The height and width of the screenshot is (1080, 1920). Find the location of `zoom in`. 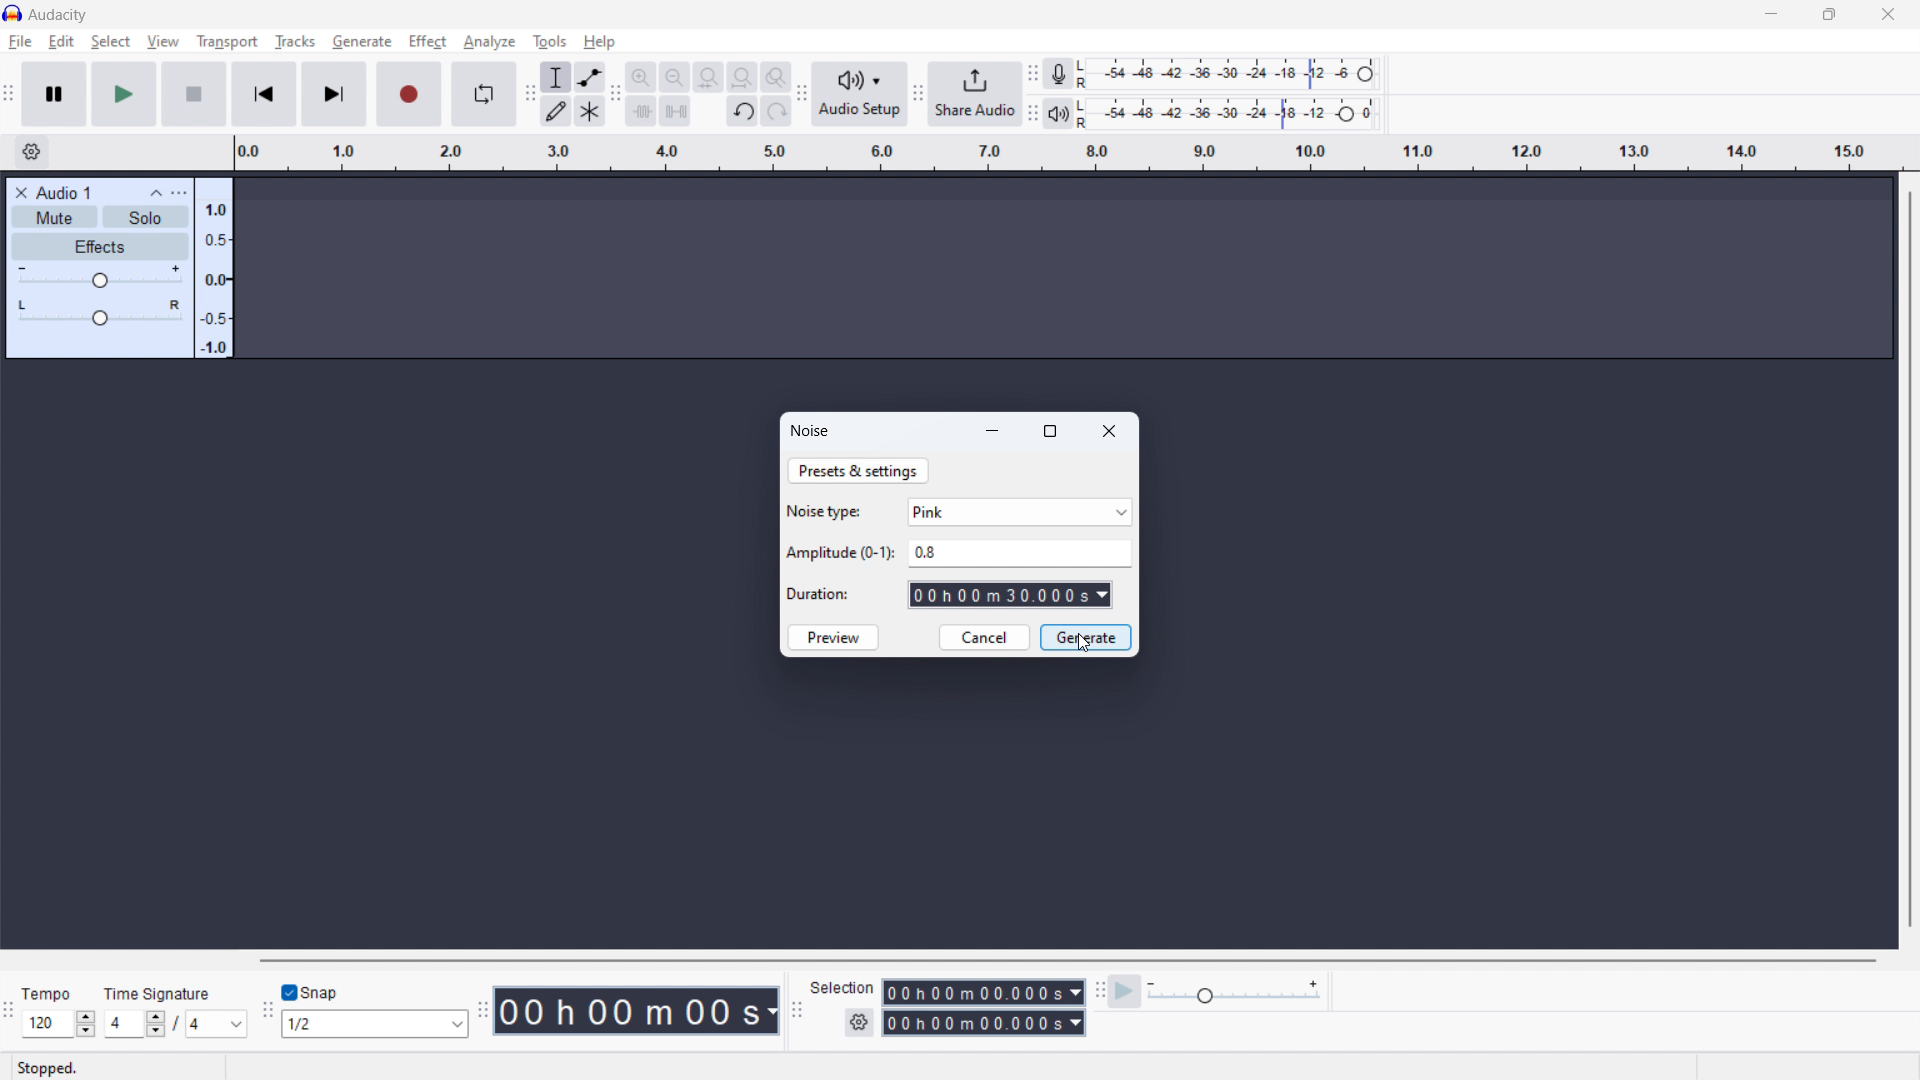

zoom in is located at coordinates (641, 76).